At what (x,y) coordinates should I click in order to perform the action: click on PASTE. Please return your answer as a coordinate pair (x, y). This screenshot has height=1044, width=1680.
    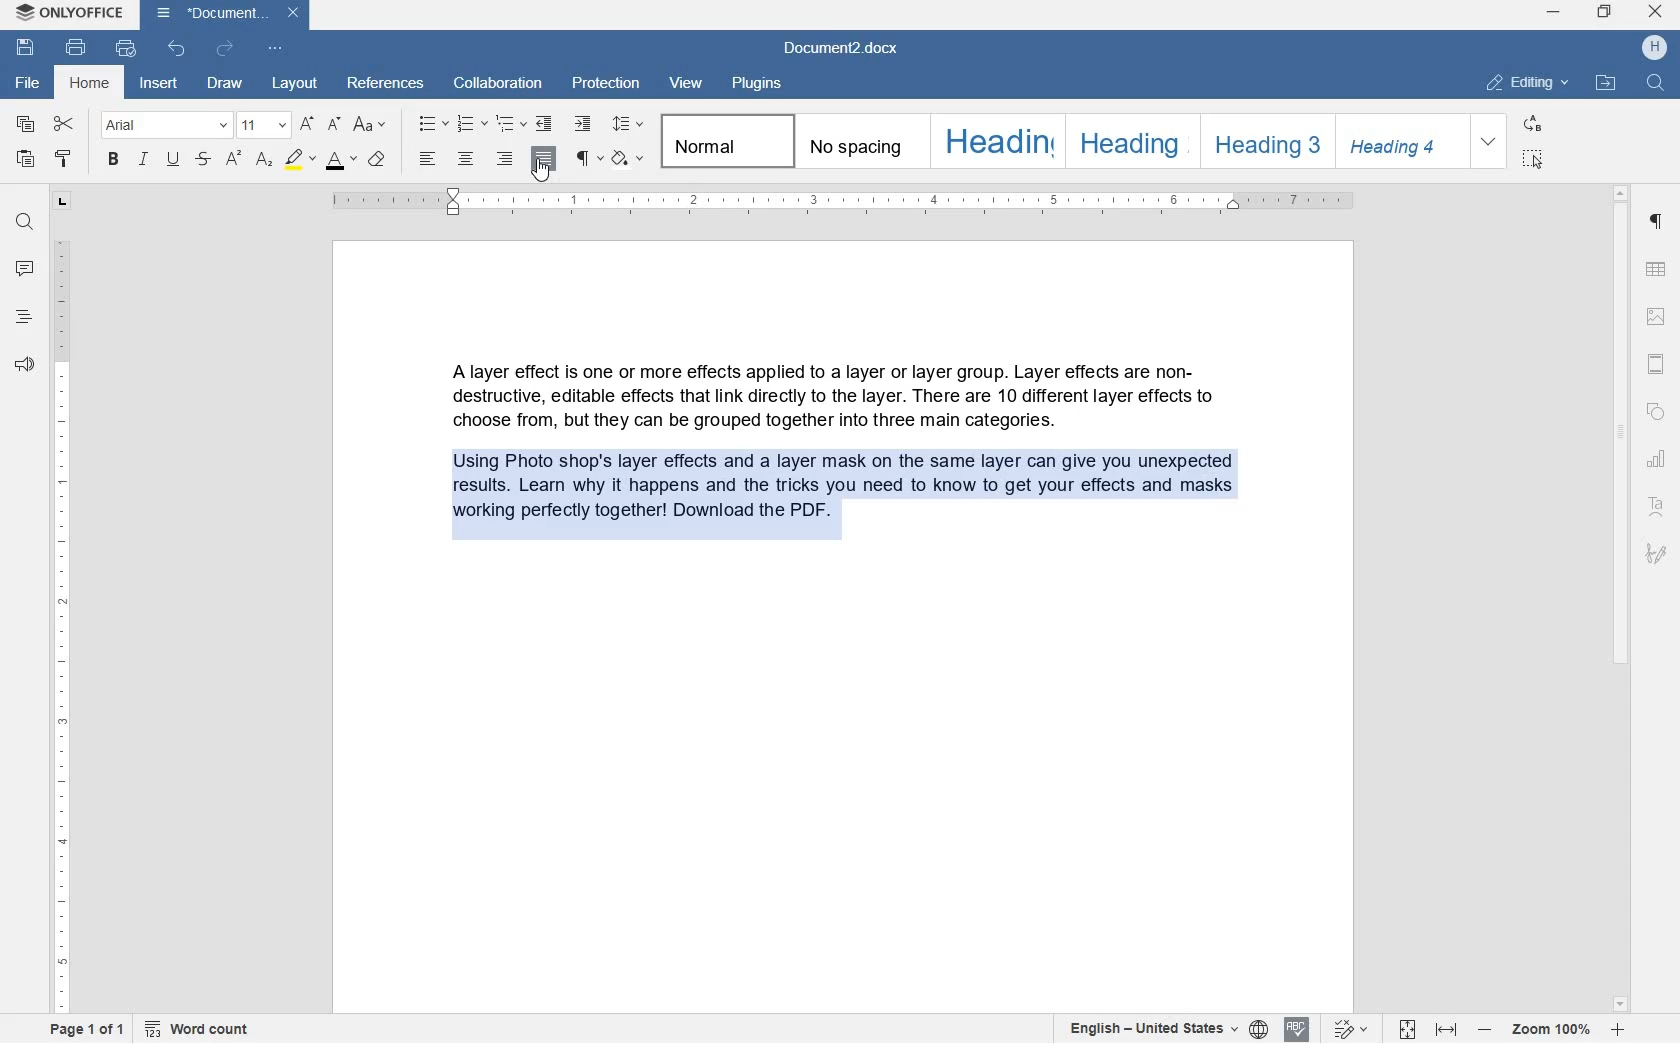
    Looking at the image, I should click on (28, 161).